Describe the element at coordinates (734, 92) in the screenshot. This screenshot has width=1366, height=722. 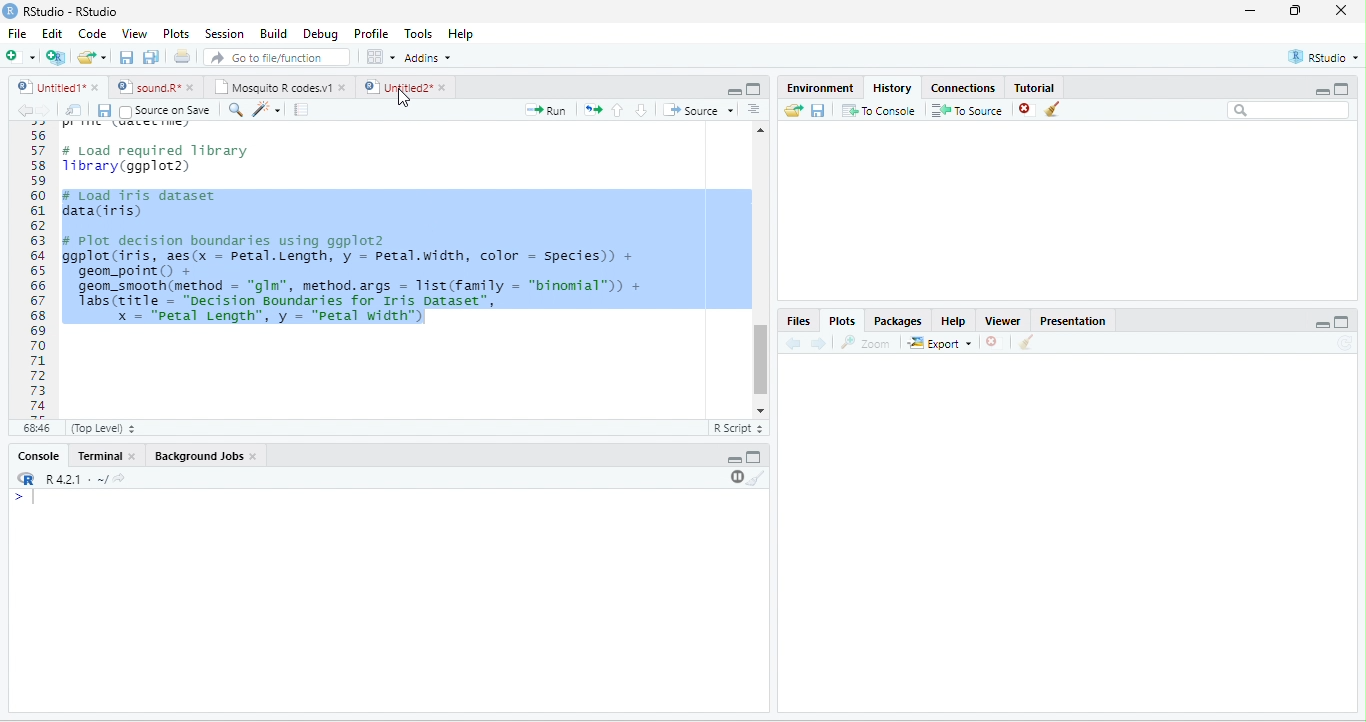
I see `minimize` at that location.